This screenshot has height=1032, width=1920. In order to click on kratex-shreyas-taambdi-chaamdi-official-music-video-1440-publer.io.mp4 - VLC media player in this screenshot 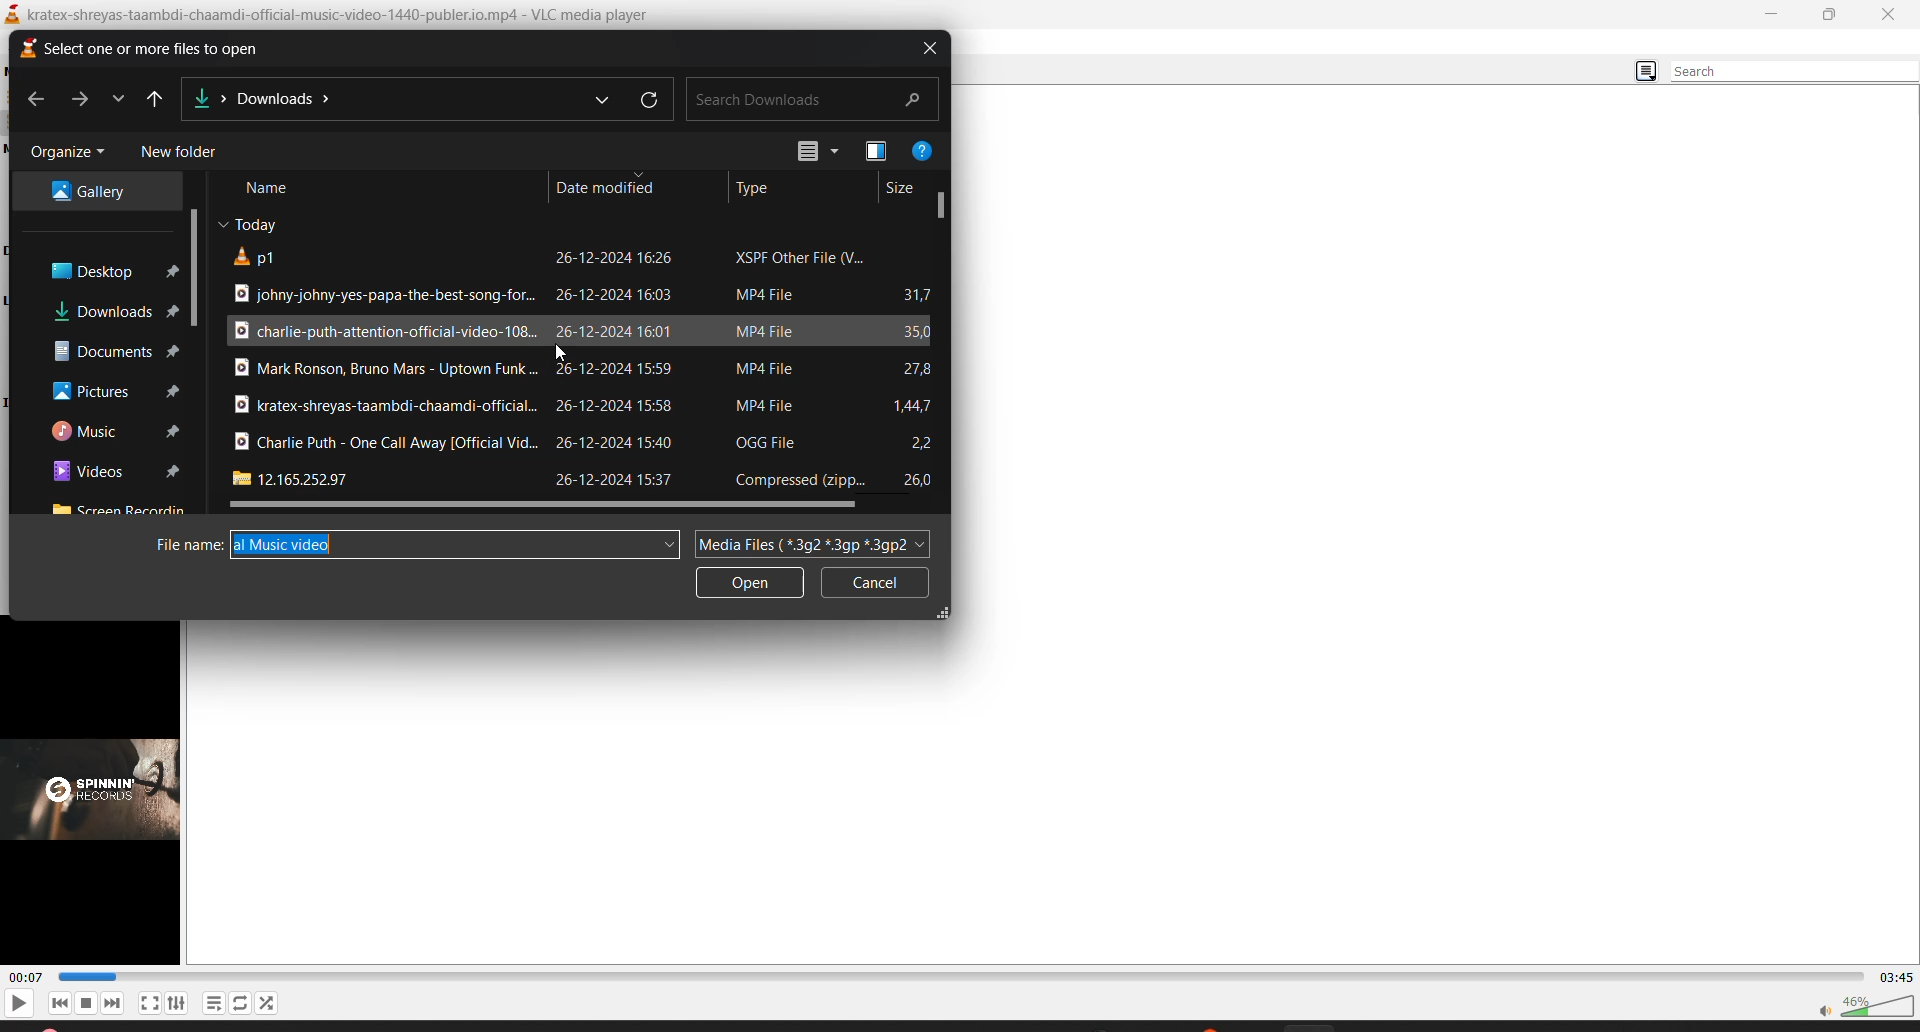, I will do `click(365, 12)`.